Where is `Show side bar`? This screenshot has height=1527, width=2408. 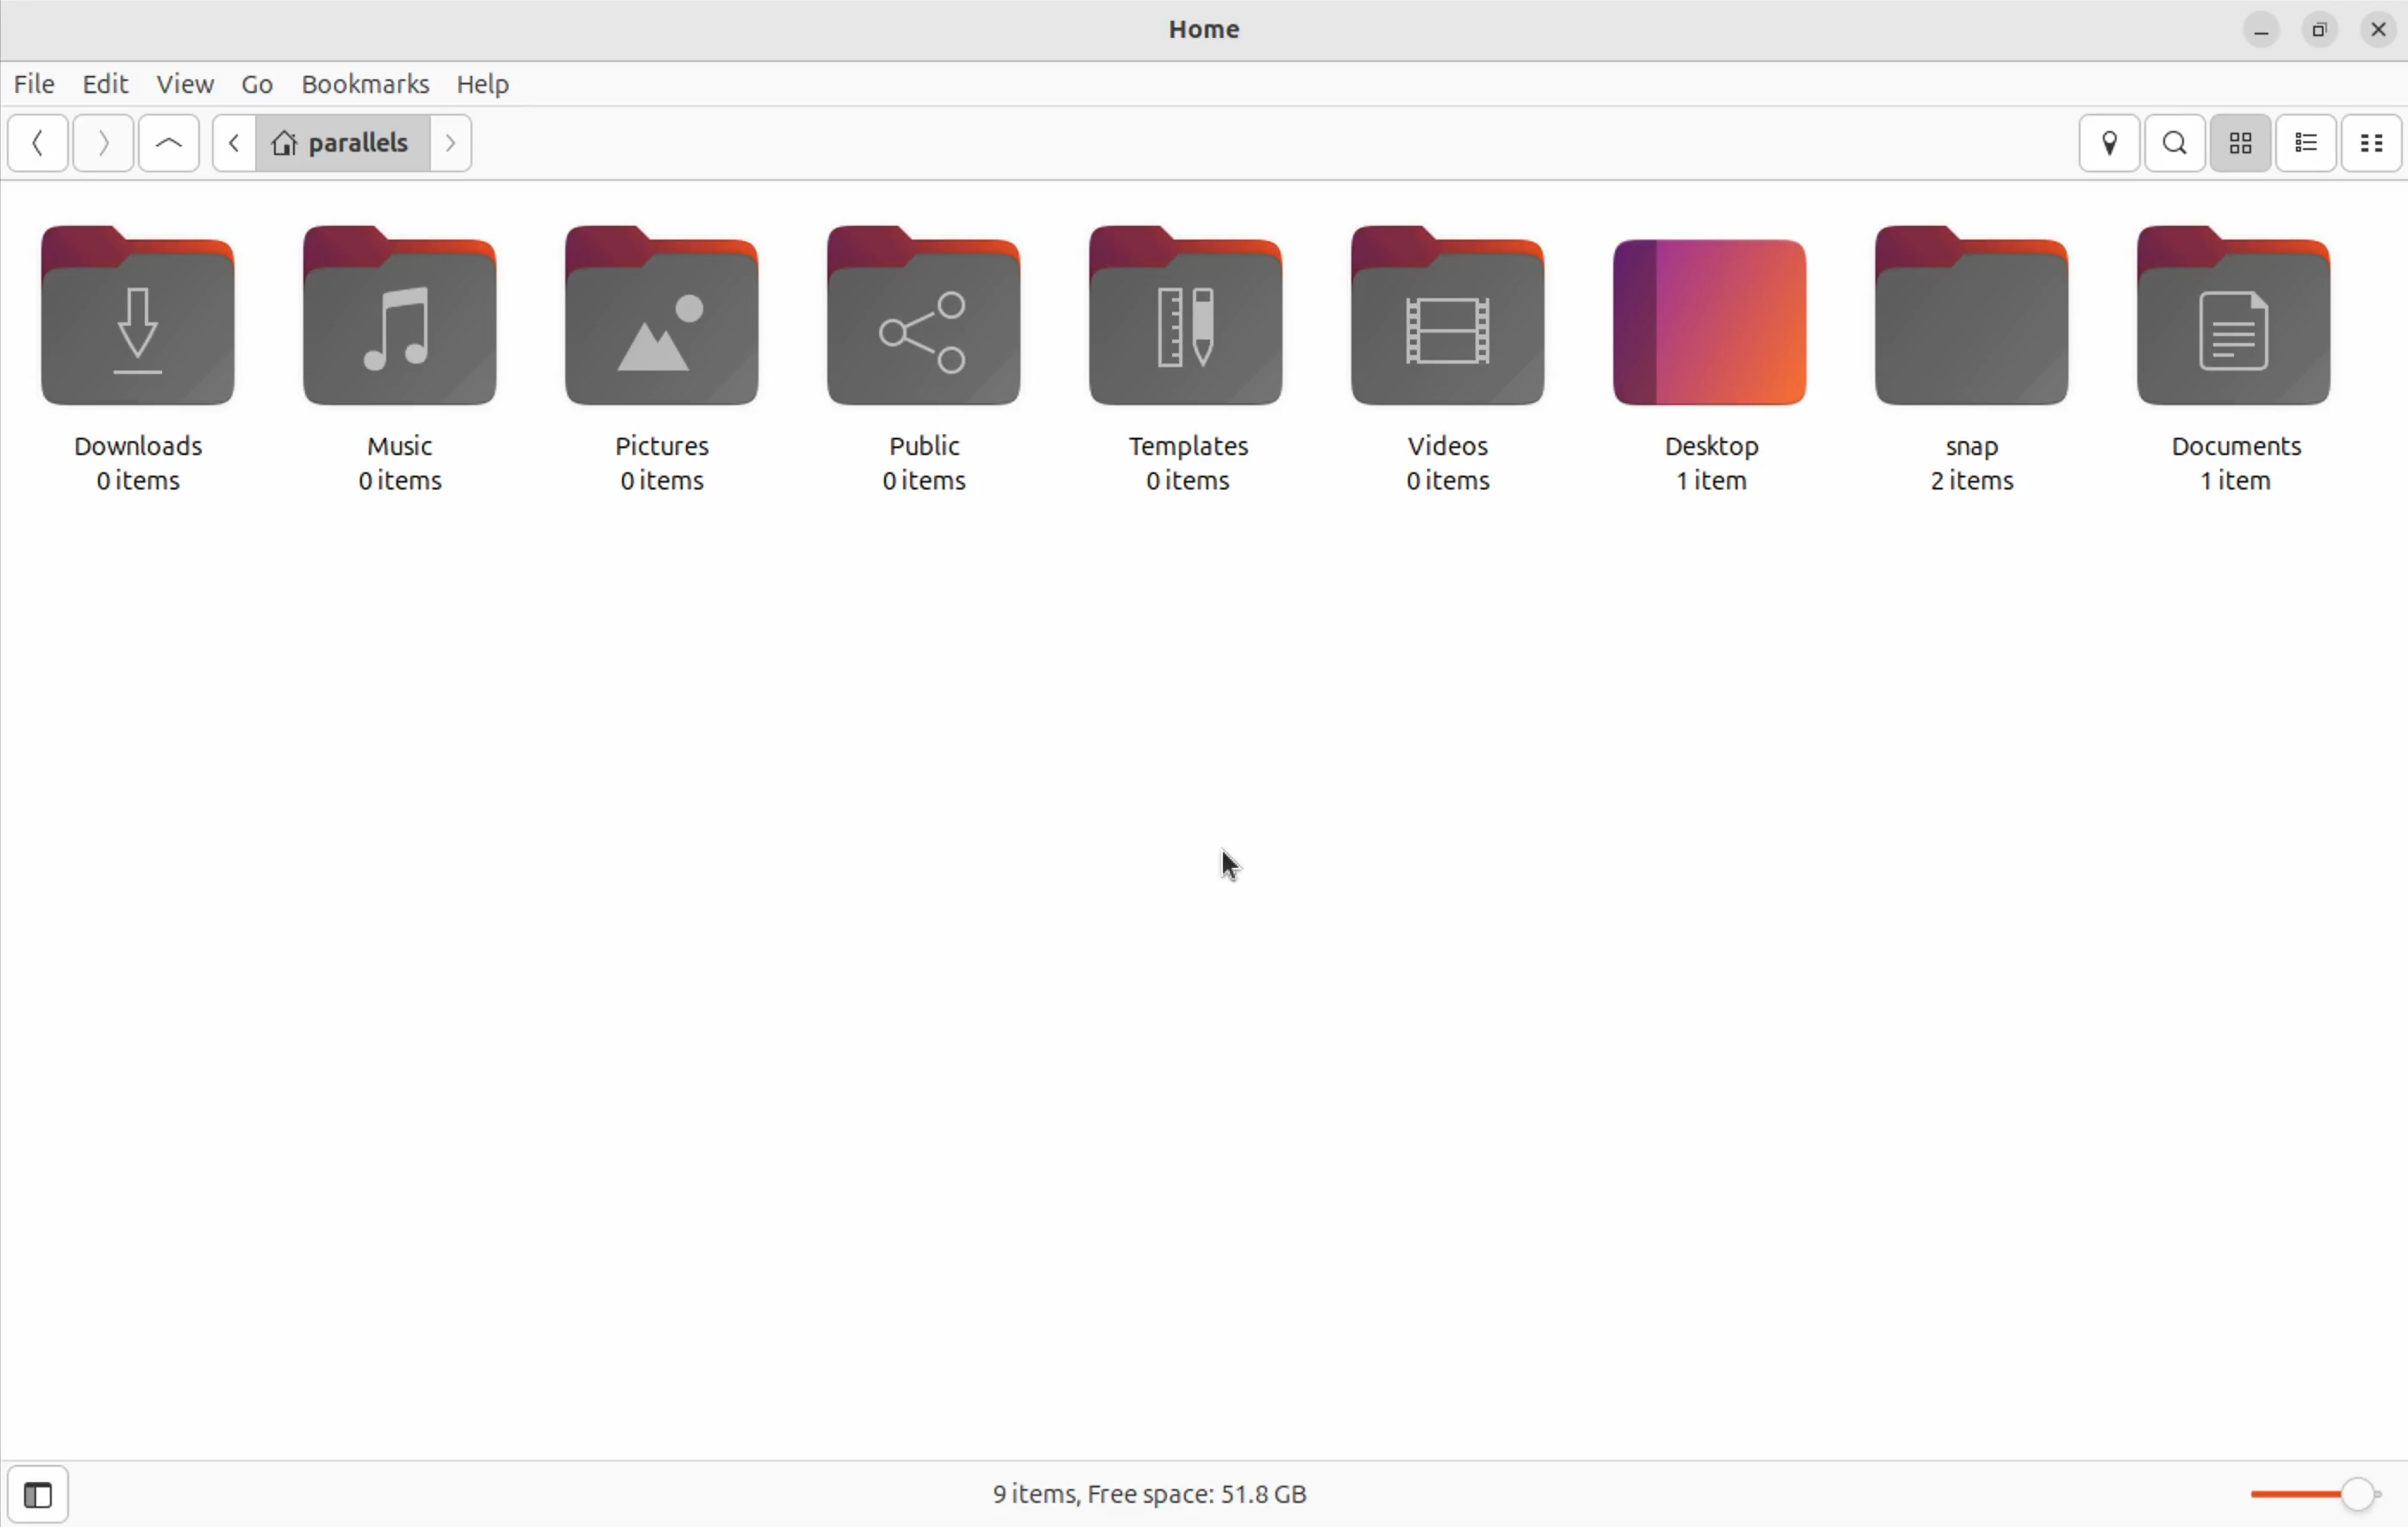 Show side bar is located at coordinates (35, 1494).